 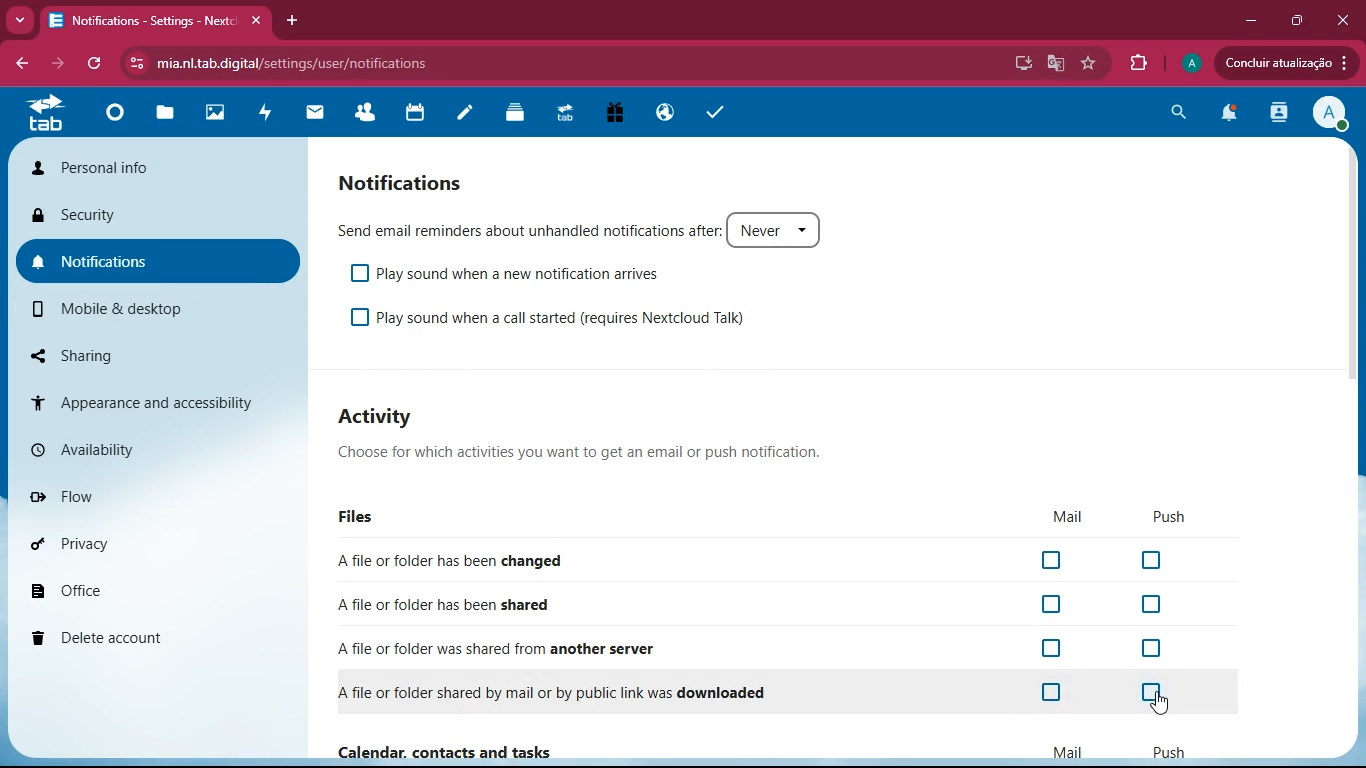 What do you see at coordinates (377, 415) in the screenshot?
I see `Activity` at bounding box center [377, 415].